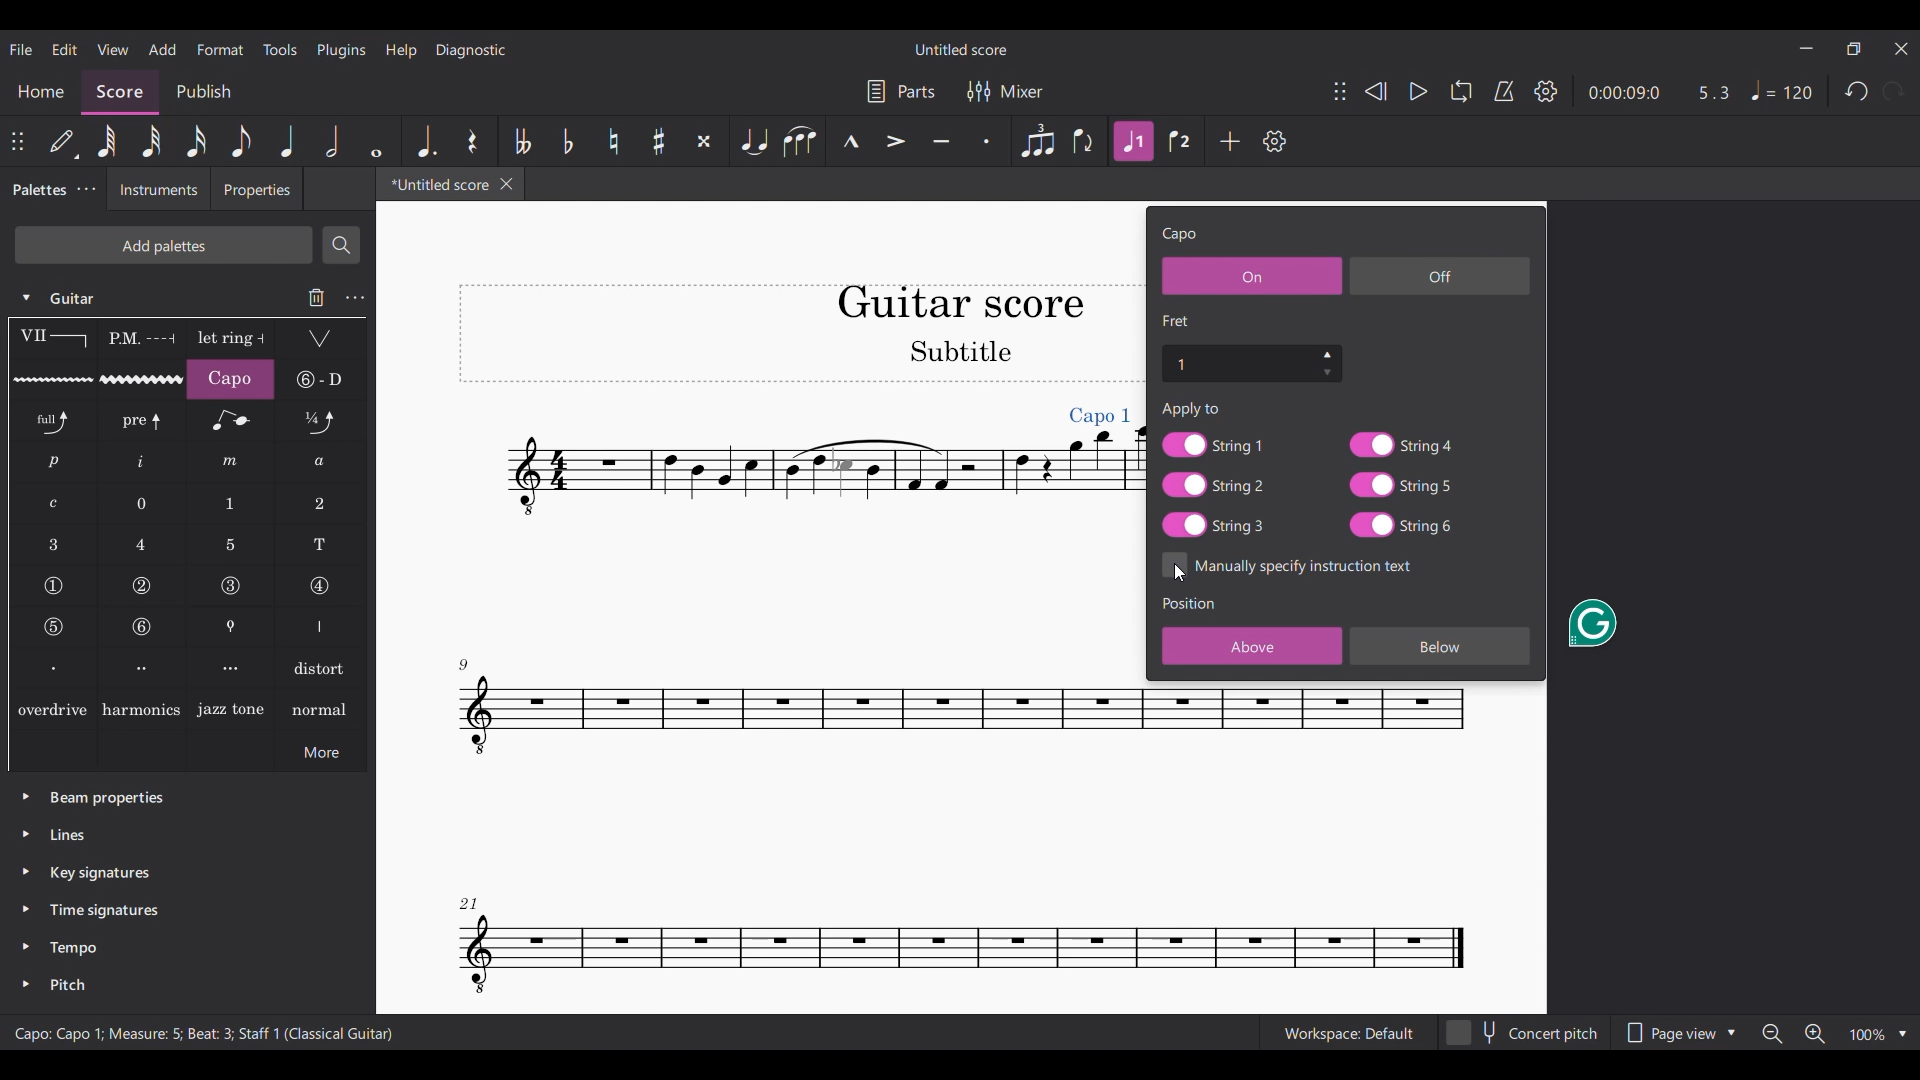  What do you see at coordinates (205, 1033) in the screenshot?
I see `Description of current selection` at bounding box center [205, 1033].